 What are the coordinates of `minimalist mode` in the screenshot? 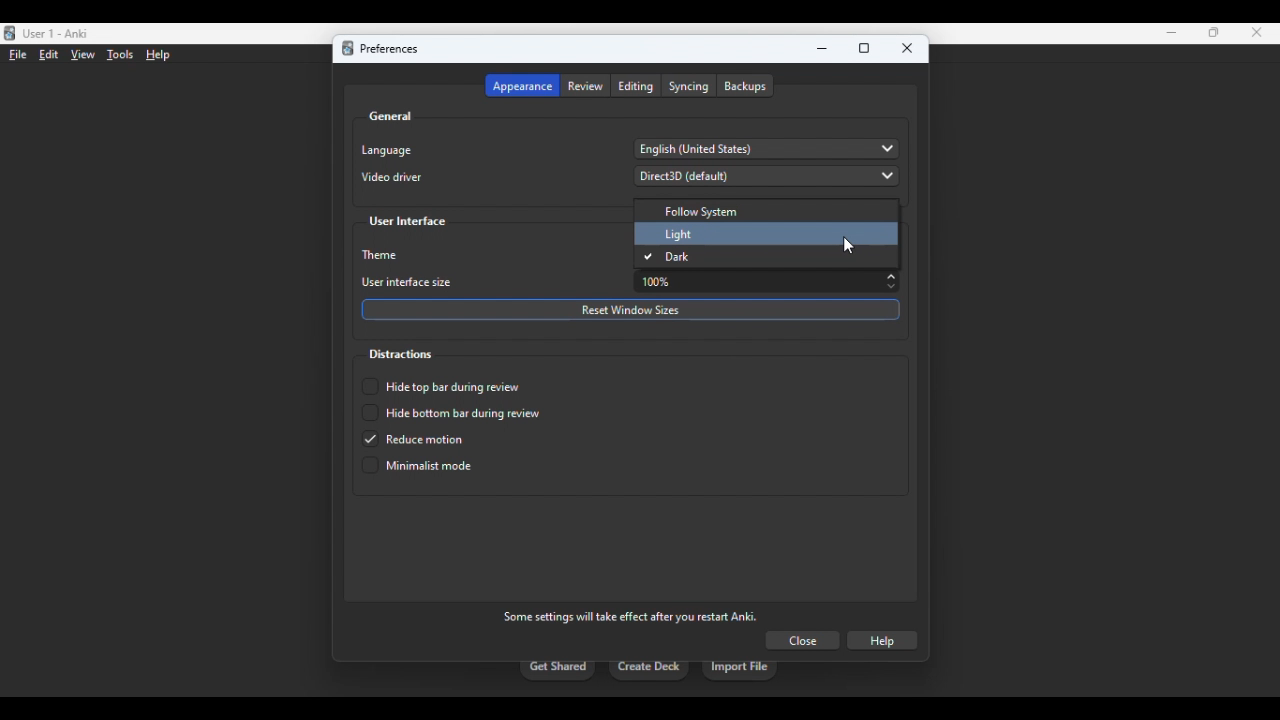 It's located at (417, 465).